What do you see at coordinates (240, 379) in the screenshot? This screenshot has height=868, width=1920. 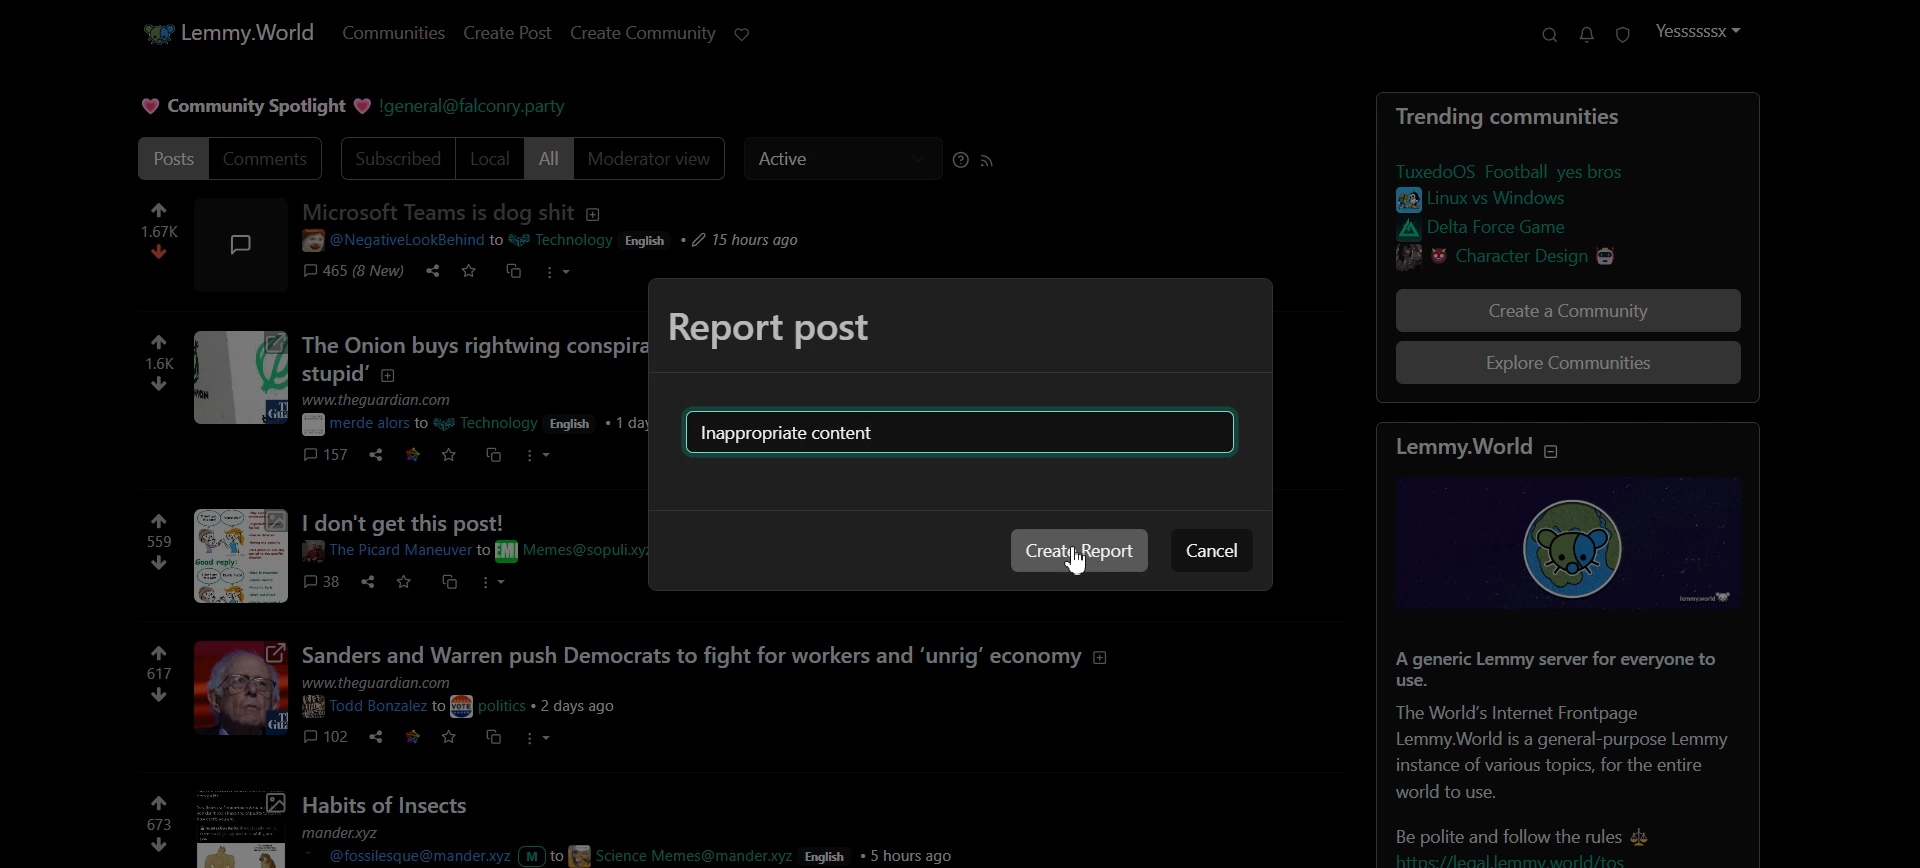 I see `image` at bounding box center [240, 379].